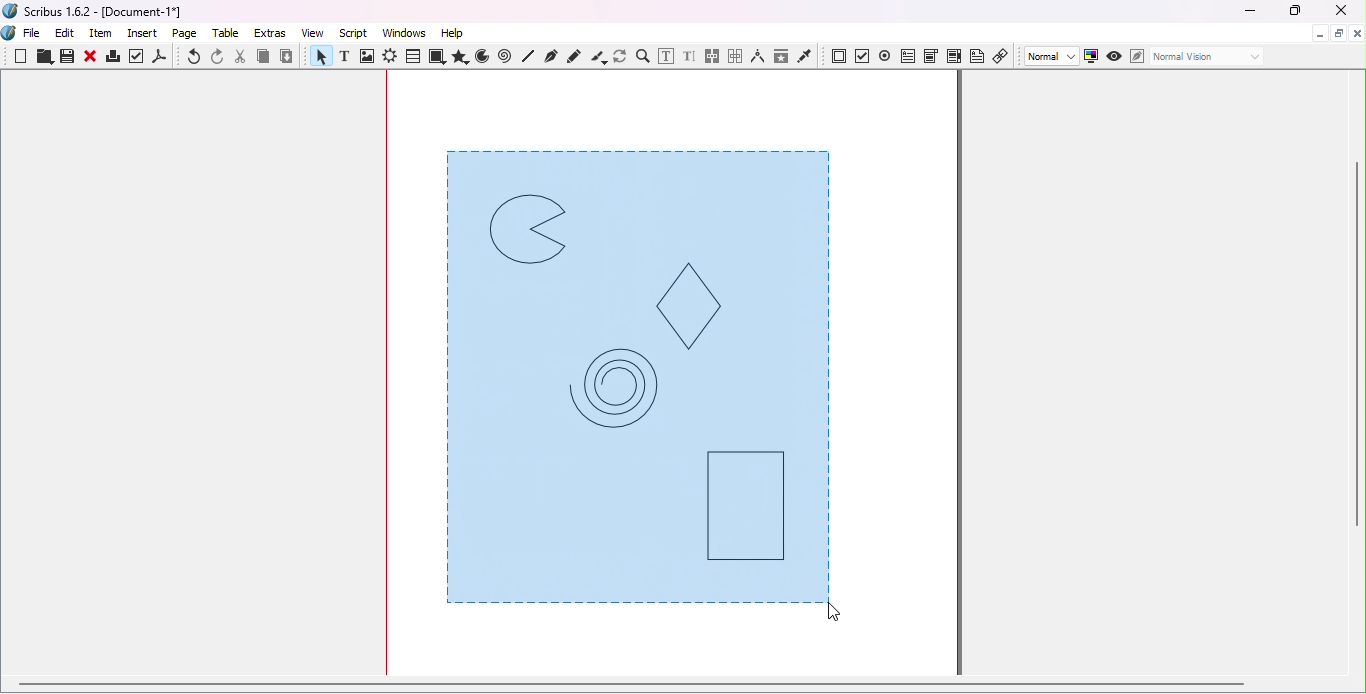 The width and height of the screenshot is (1366, 694). Describe the element at coordinates (273, 33) in the screenshot. I see `Extras` at that location.